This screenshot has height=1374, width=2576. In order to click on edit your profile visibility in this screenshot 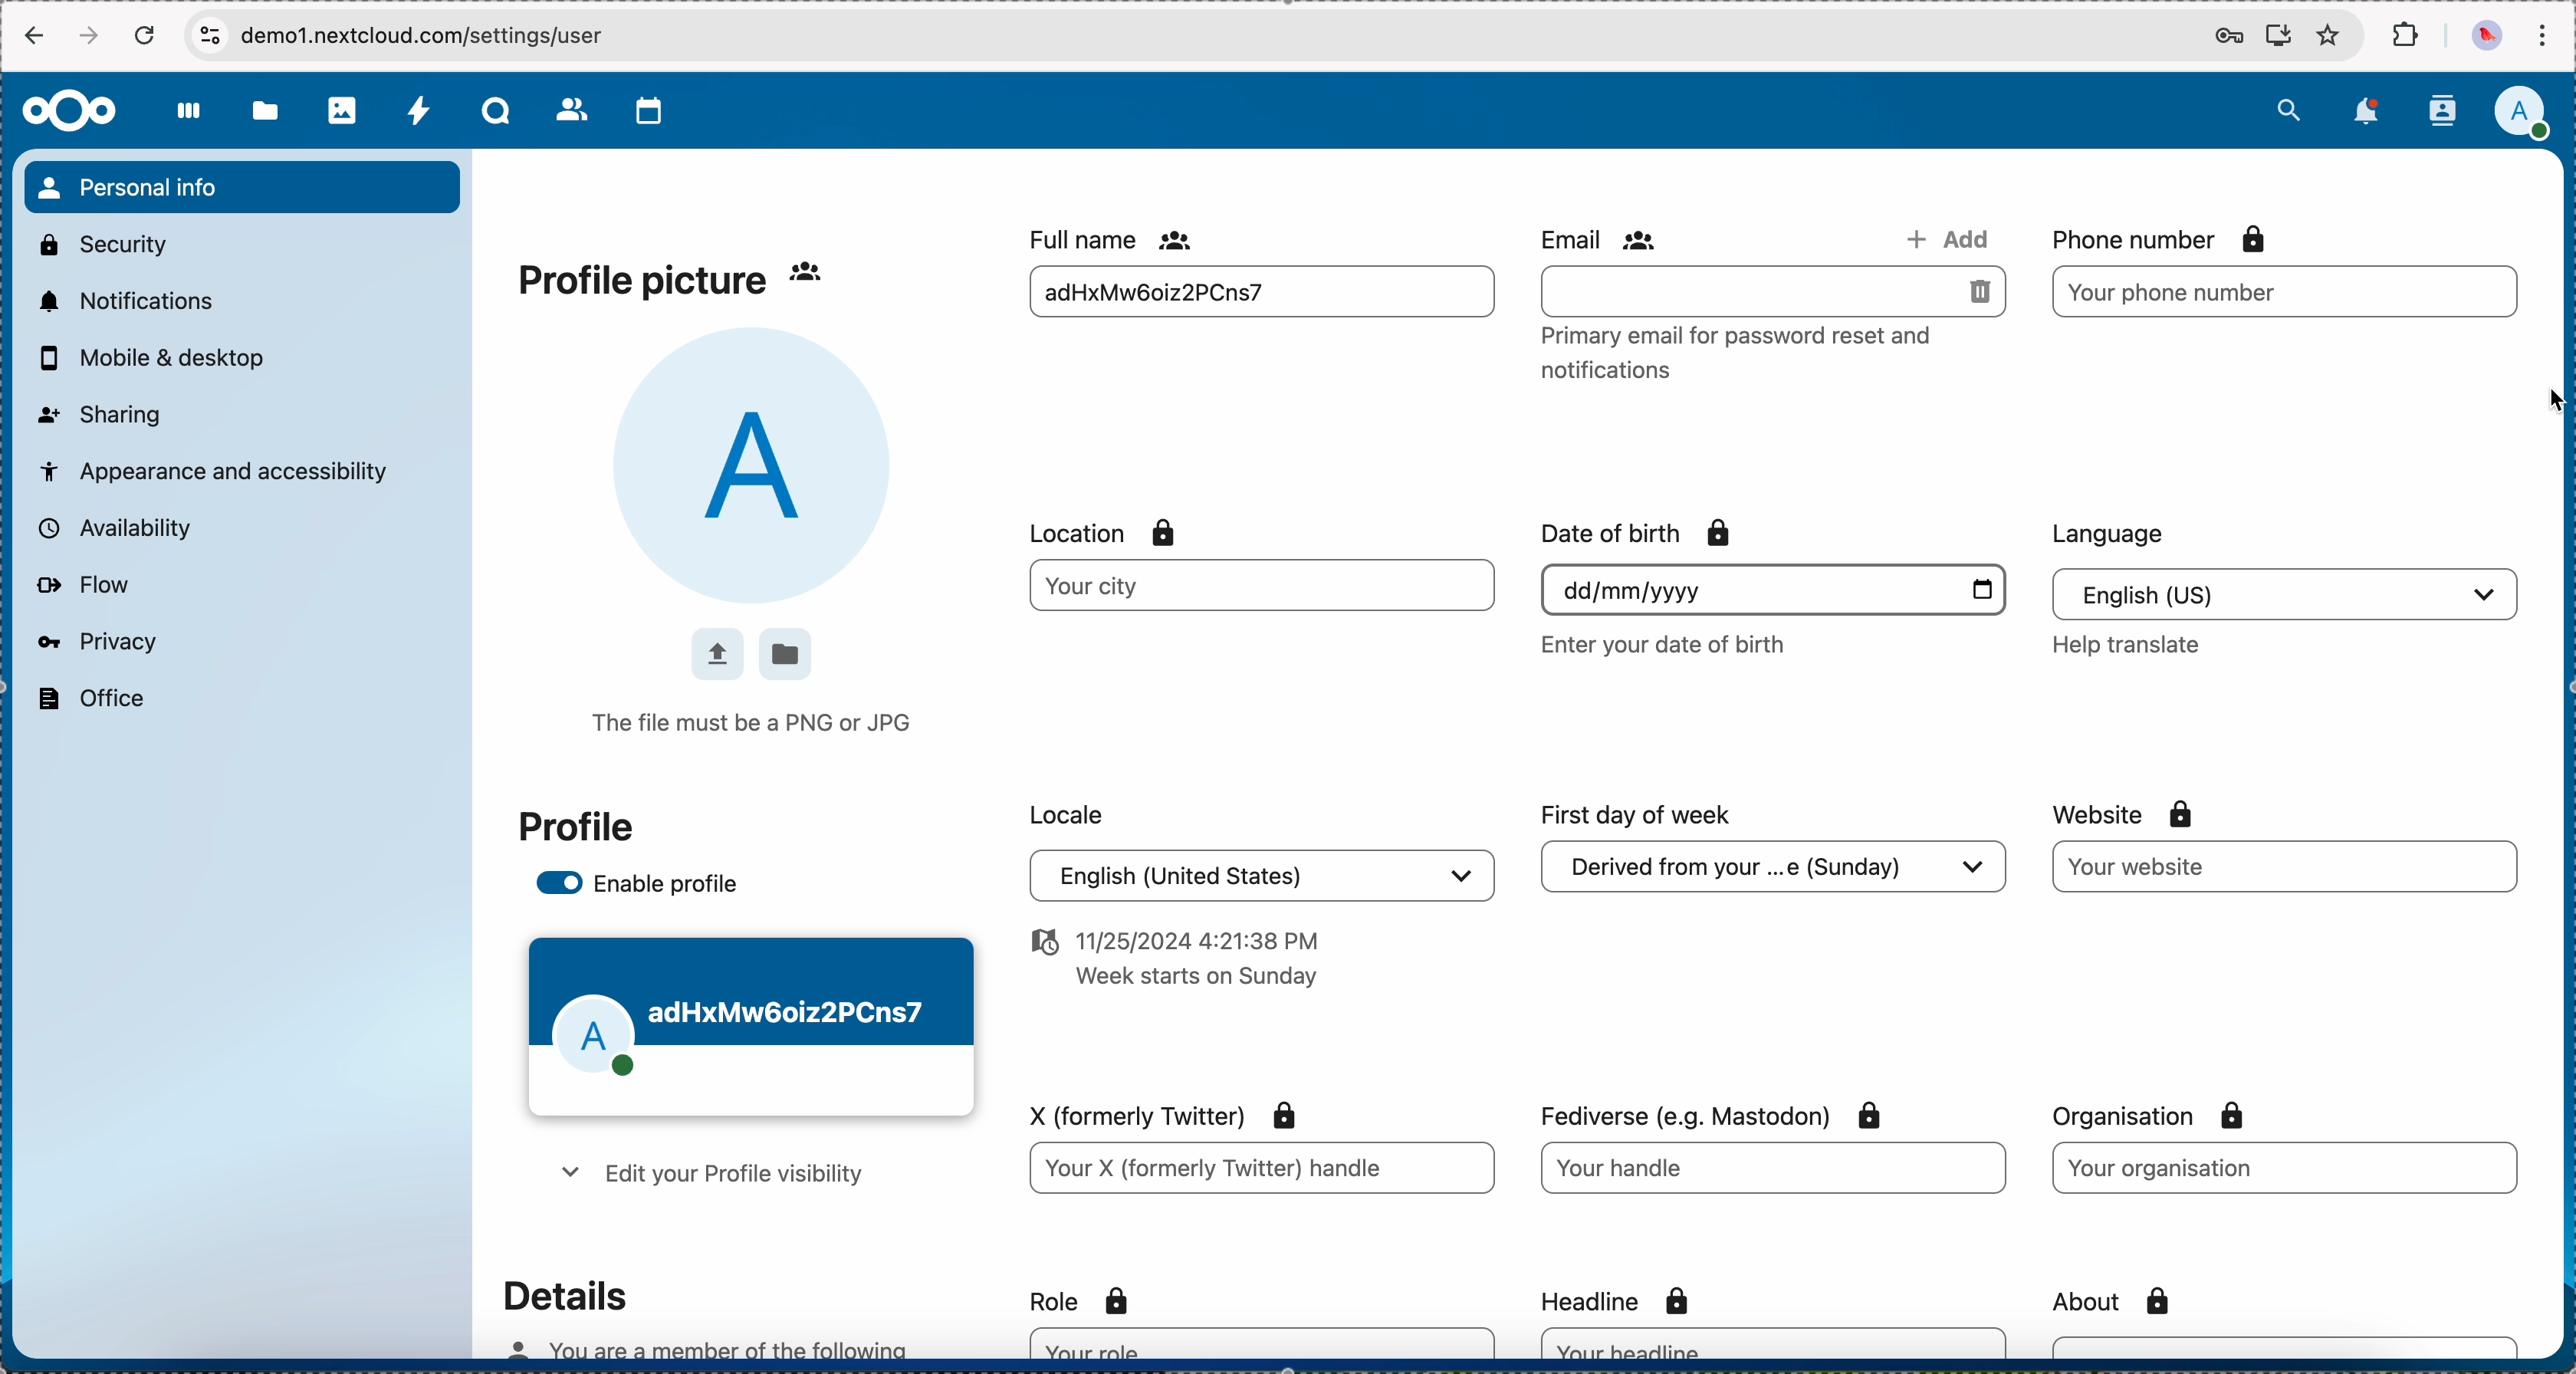, I will do `click(707, 1175)`.